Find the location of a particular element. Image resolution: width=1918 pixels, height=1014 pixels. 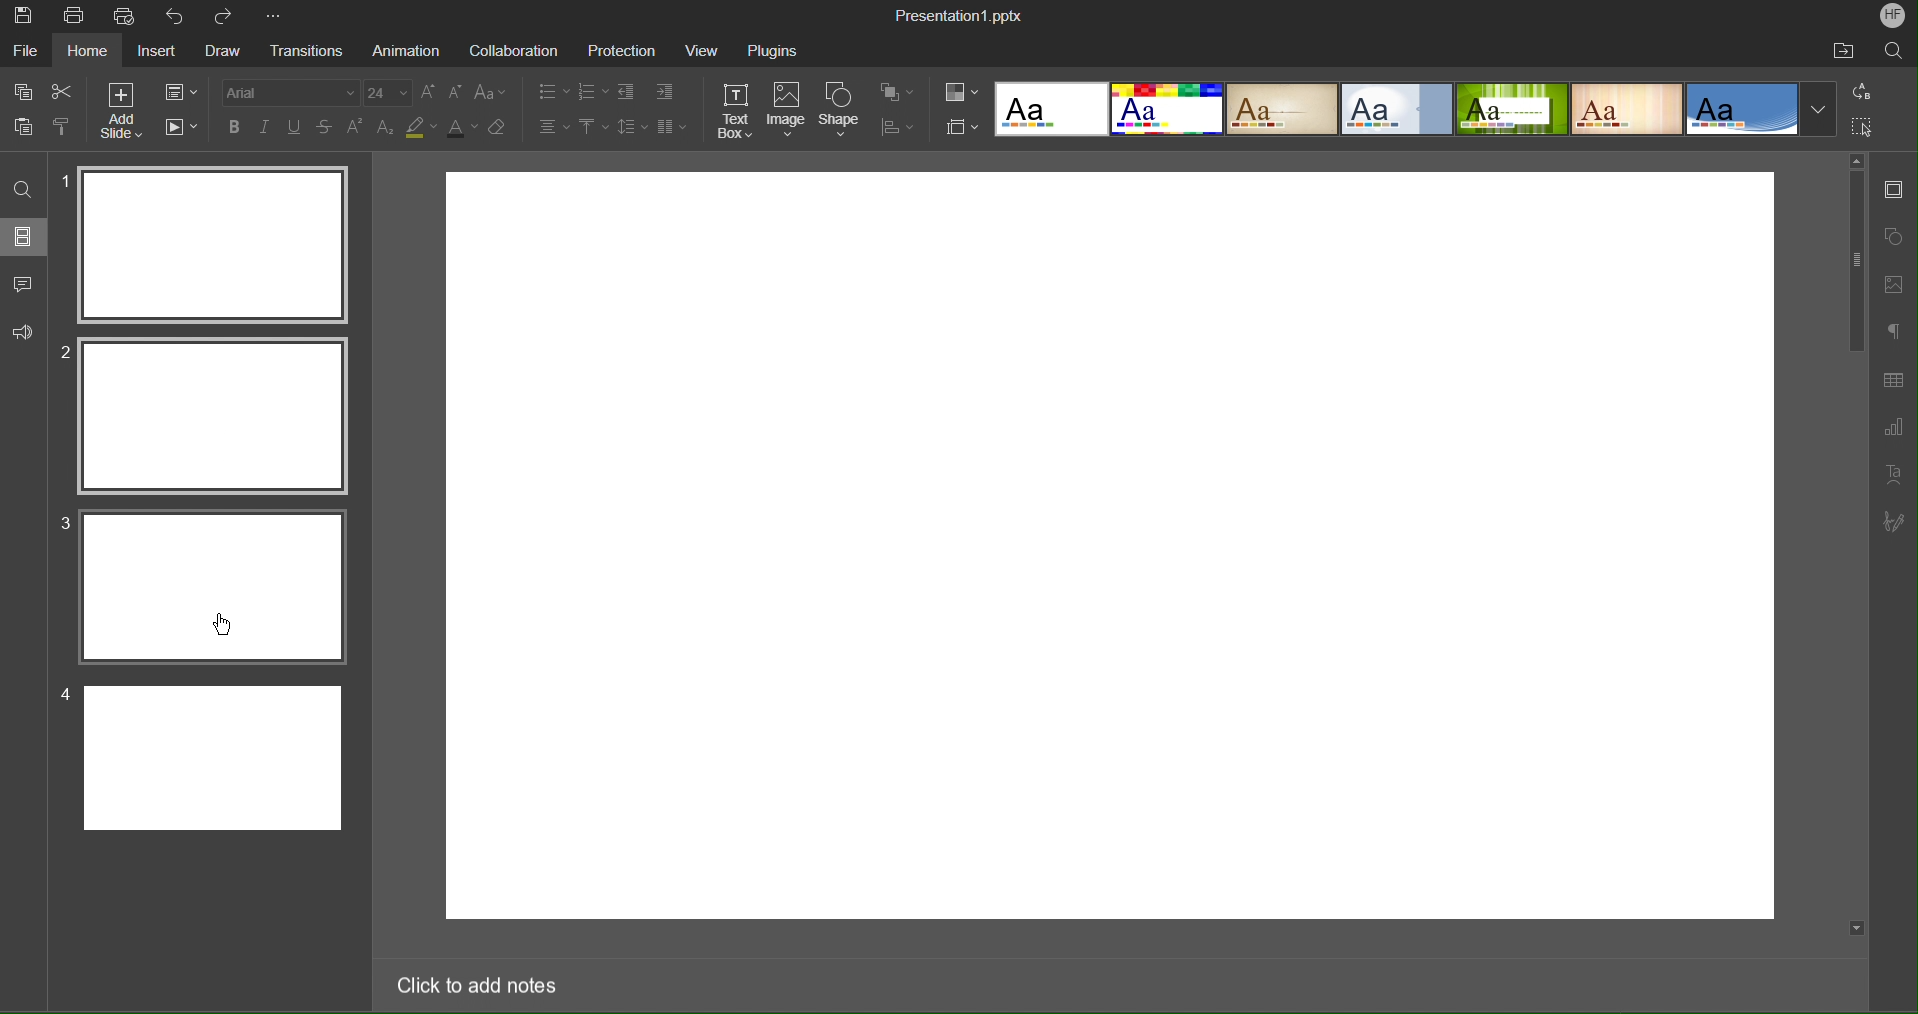

Font  is located at coordinates (283, 90).